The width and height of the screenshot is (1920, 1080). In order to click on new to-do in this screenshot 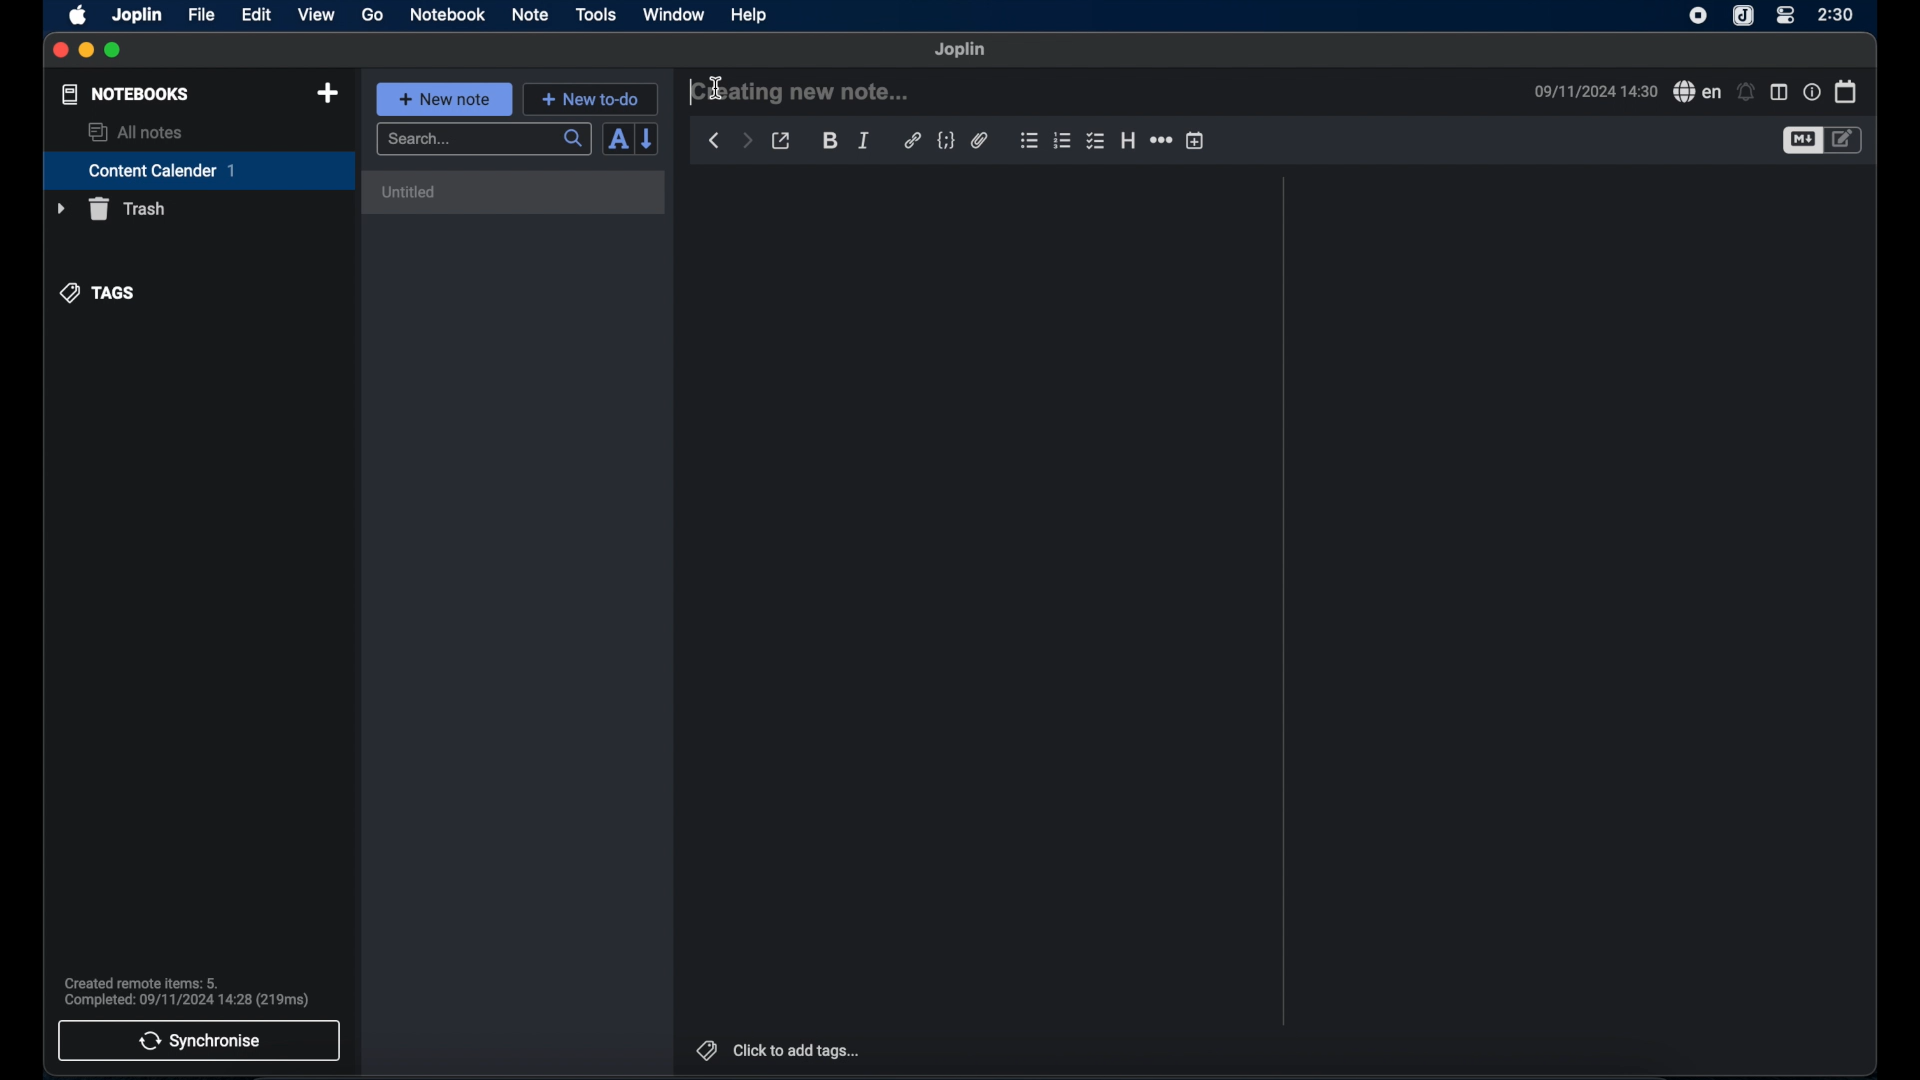, I will do `click(590, 99)`.